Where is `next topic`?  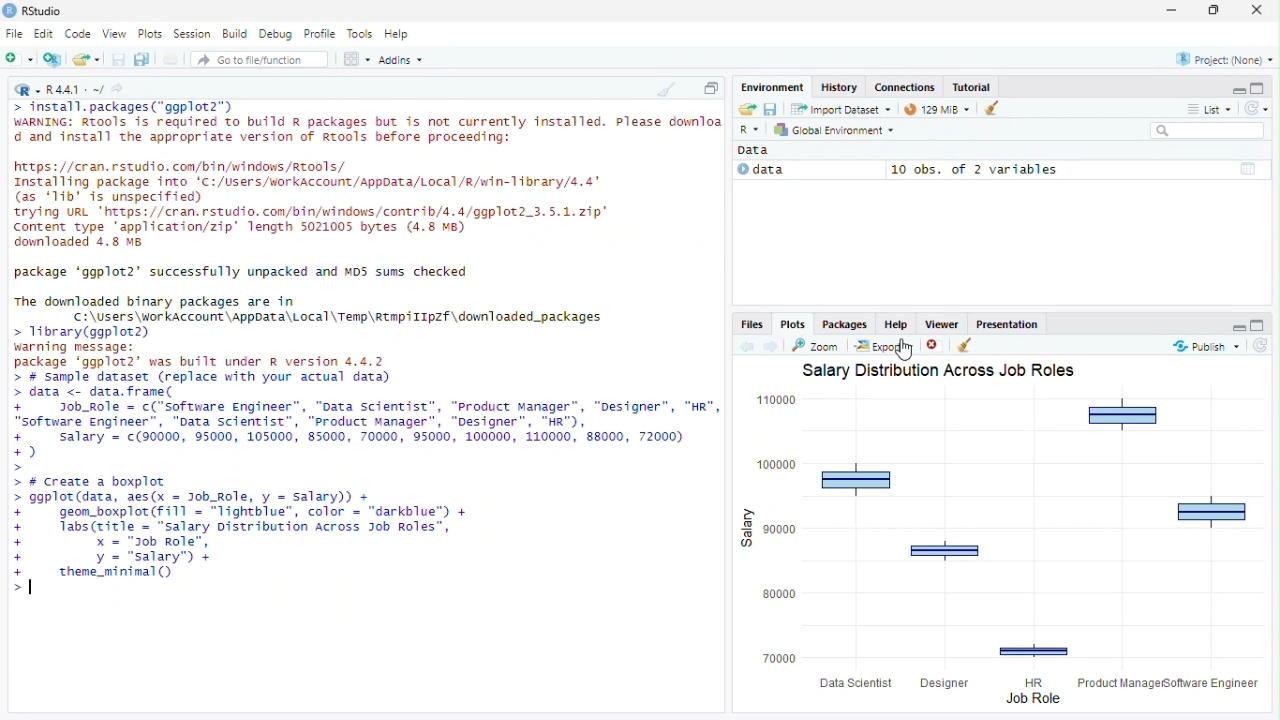
next topic is located at coordinates (772, 346).